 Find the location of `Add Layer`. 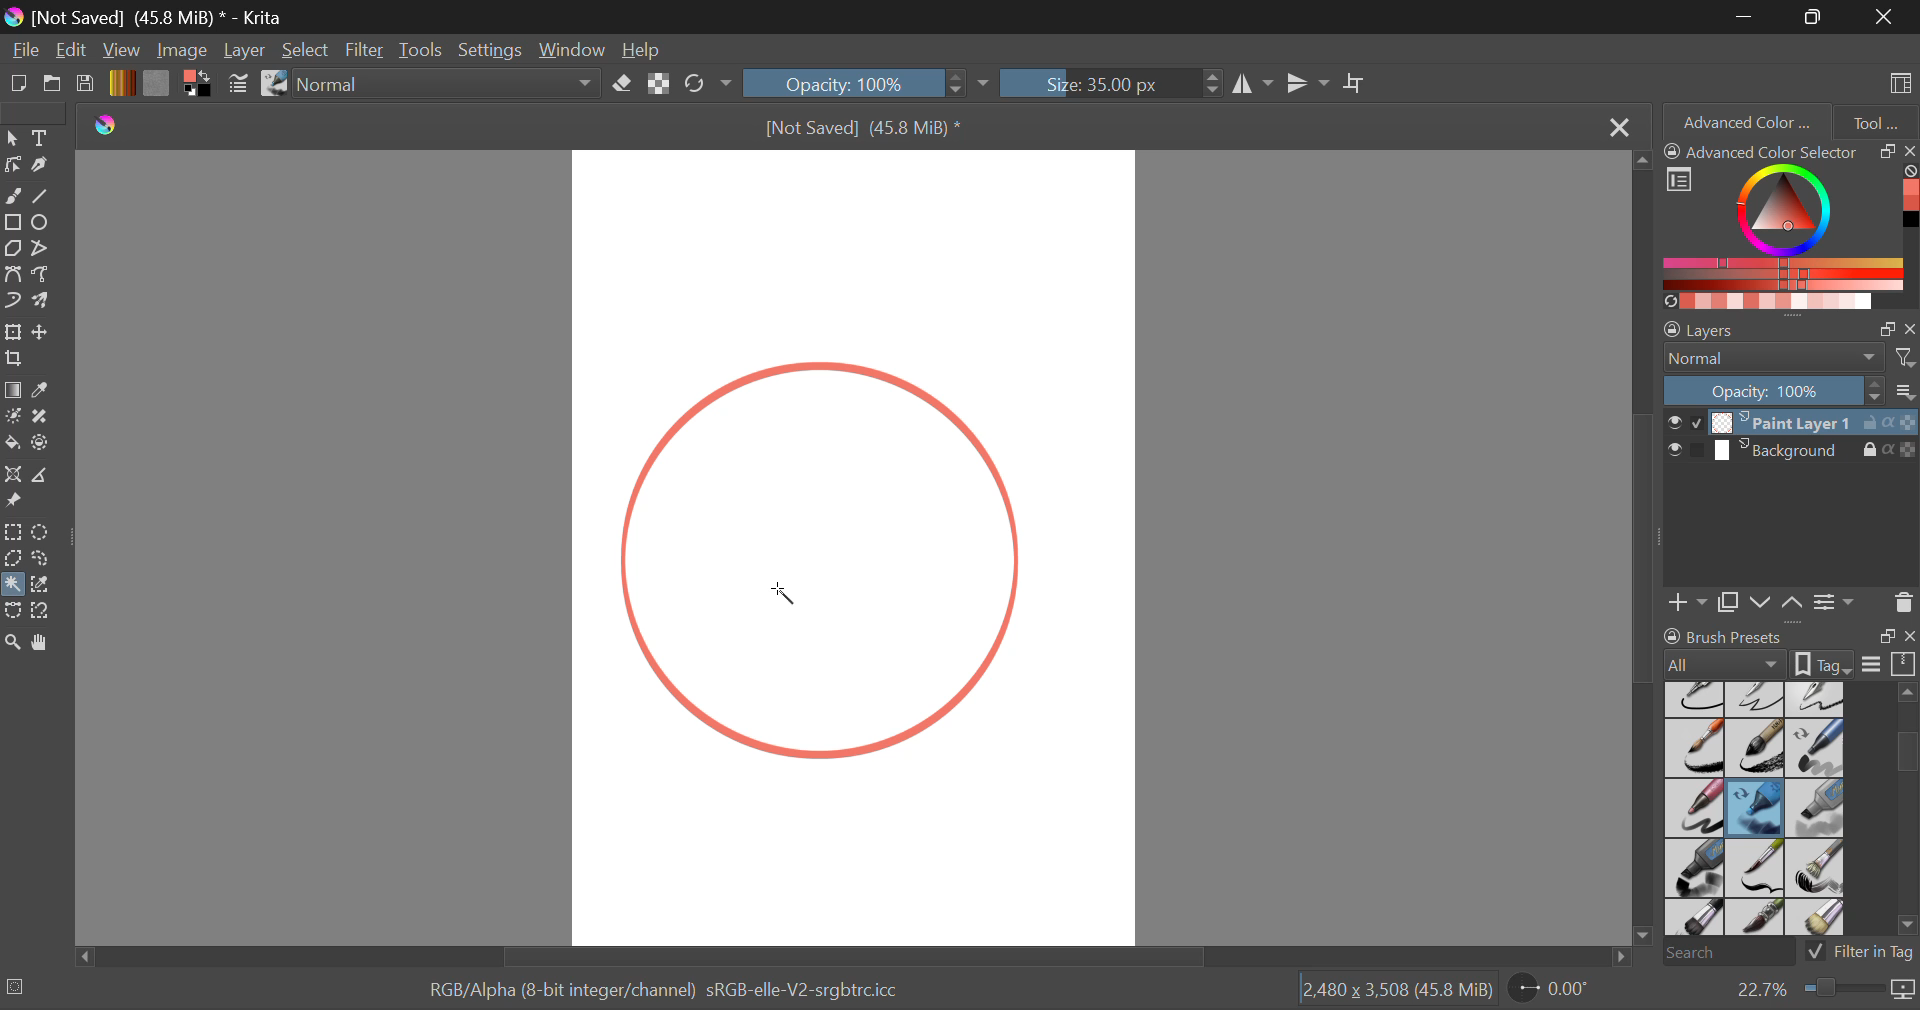

Add Layer is located at coordinates (1688, 600).